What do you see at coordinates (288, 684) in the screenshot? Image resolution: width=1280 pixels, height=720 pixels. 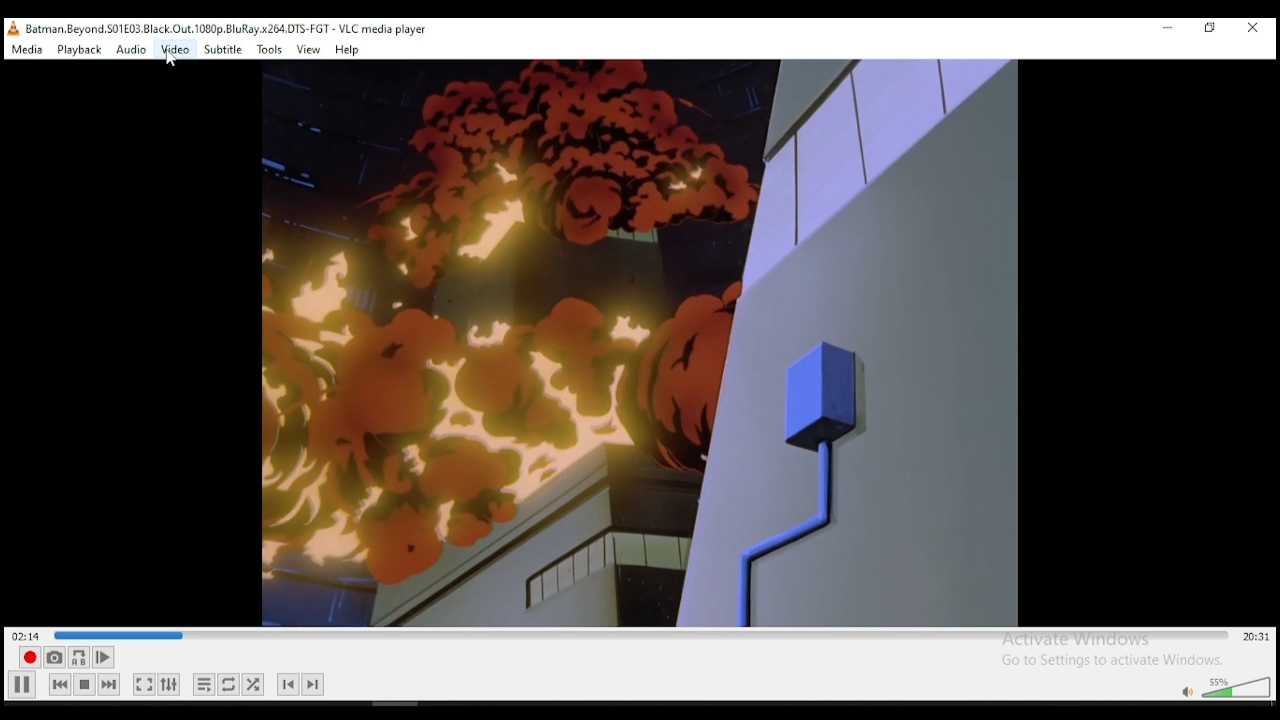 I see `previous chapter` at bounding box center [288, 684].